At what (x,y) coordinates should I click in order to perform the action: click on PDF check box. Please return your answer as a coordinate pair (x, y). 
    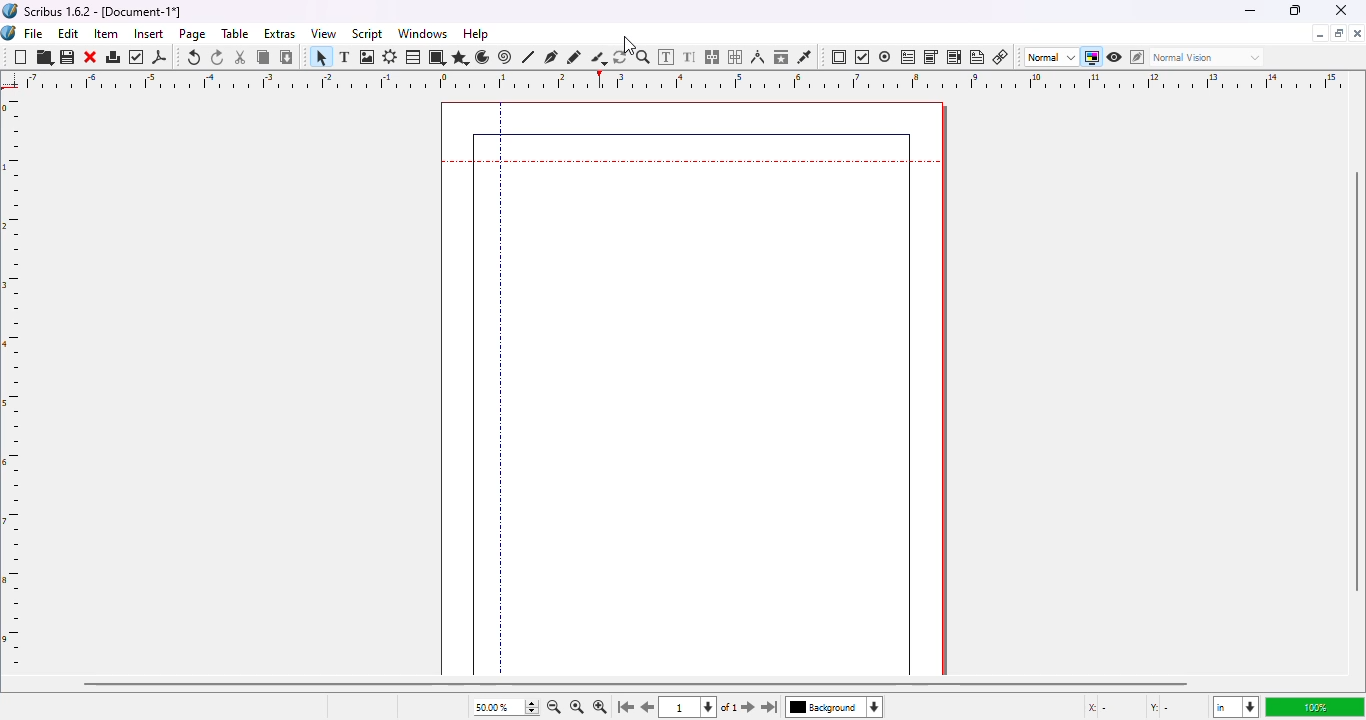
    Looking at the image, I should click on (862, 58).